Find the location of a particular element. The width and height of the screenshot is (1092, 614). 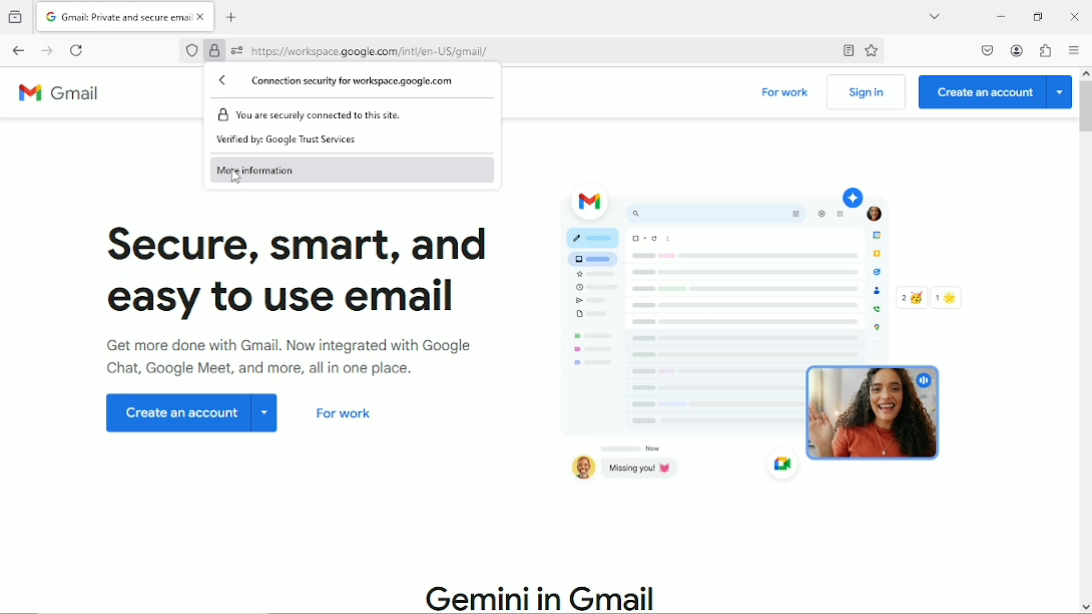

Verified by Google Trust Services is located at coordinates (214, 50).